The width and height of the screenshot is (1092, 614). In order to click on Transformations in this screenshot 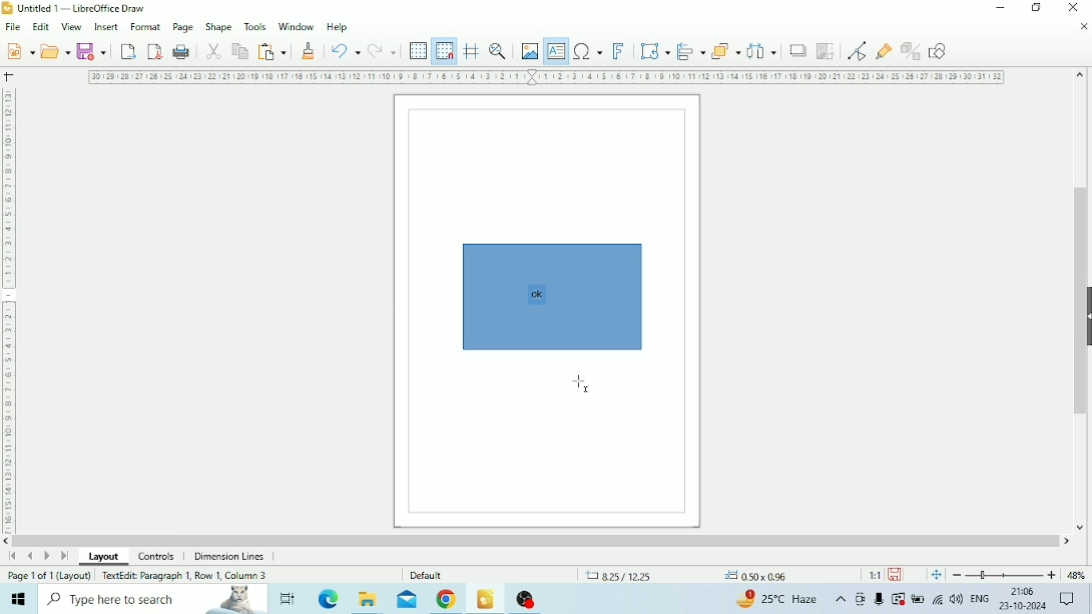, I will do `click(655, 51)`.